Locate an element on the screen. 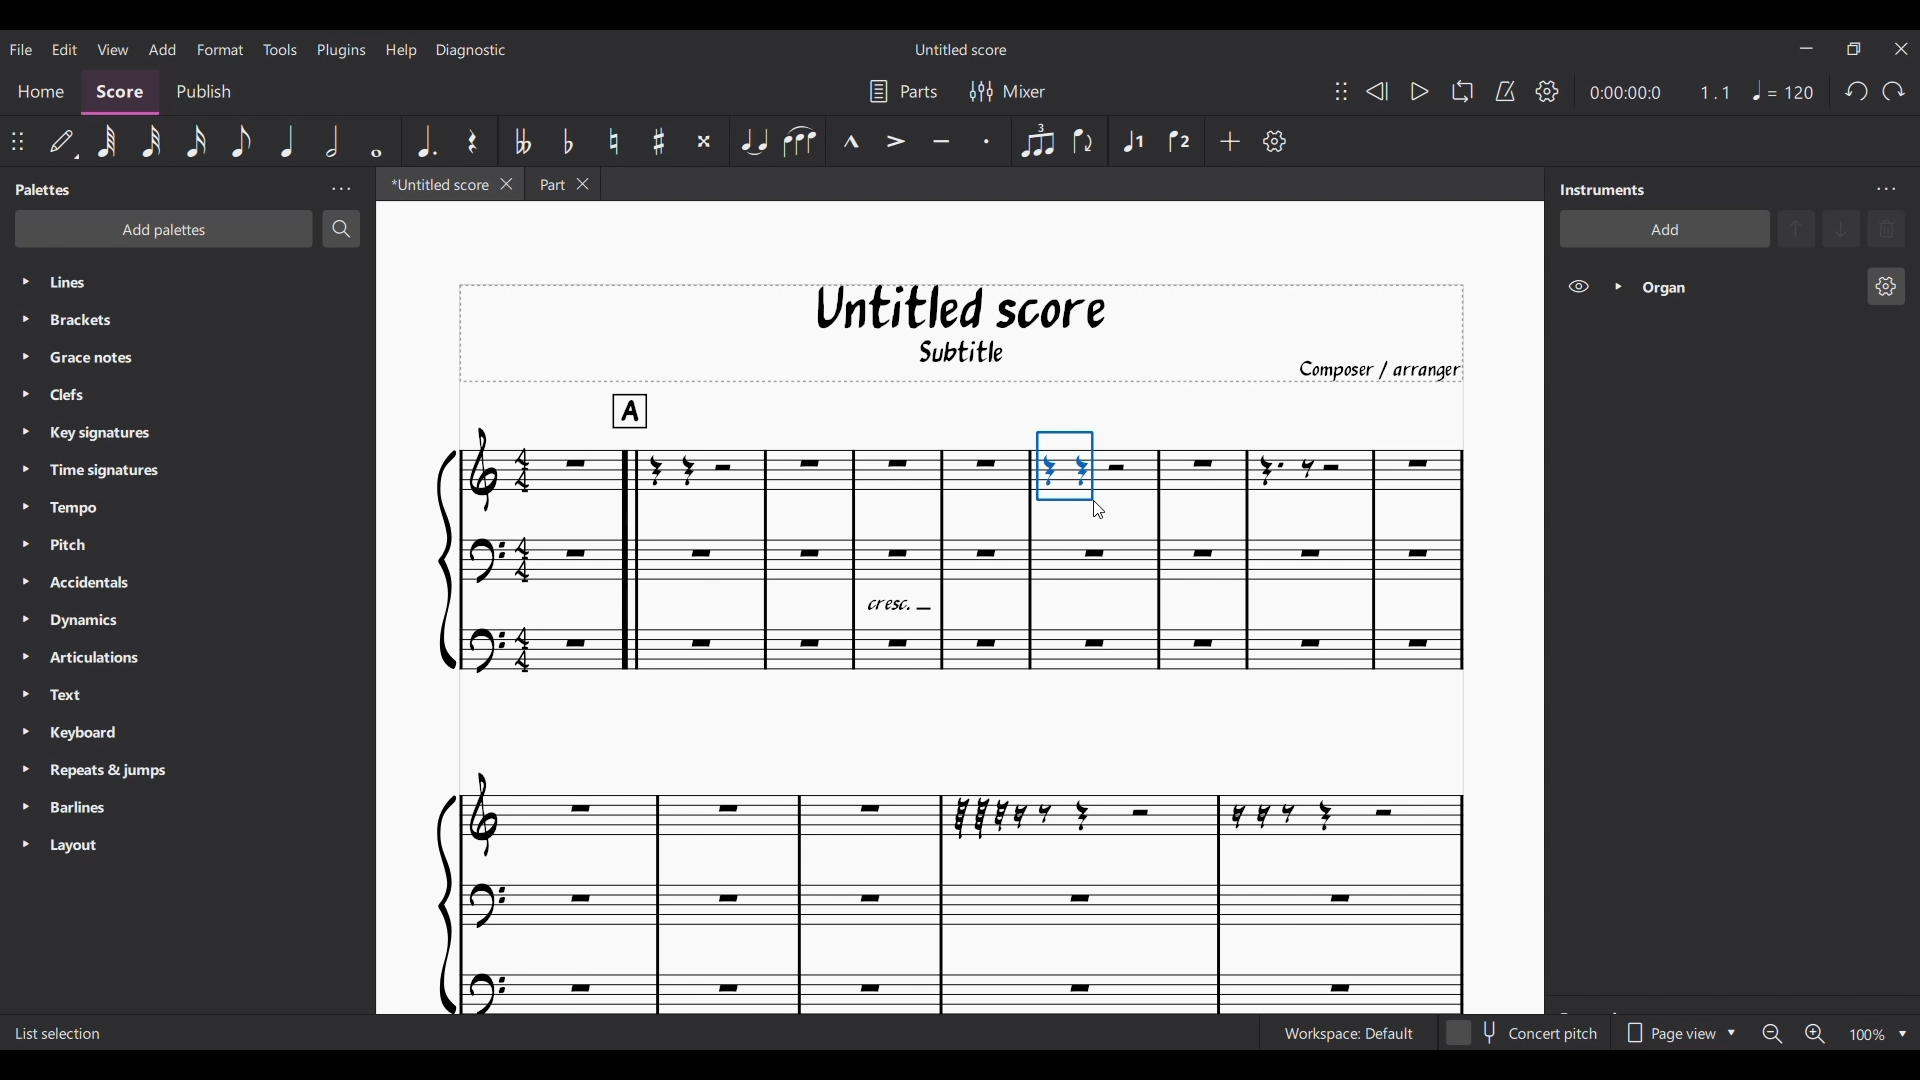 The image size is (1920, 1080). Change position of toolbar attached is located at coordinates (1342, 91).